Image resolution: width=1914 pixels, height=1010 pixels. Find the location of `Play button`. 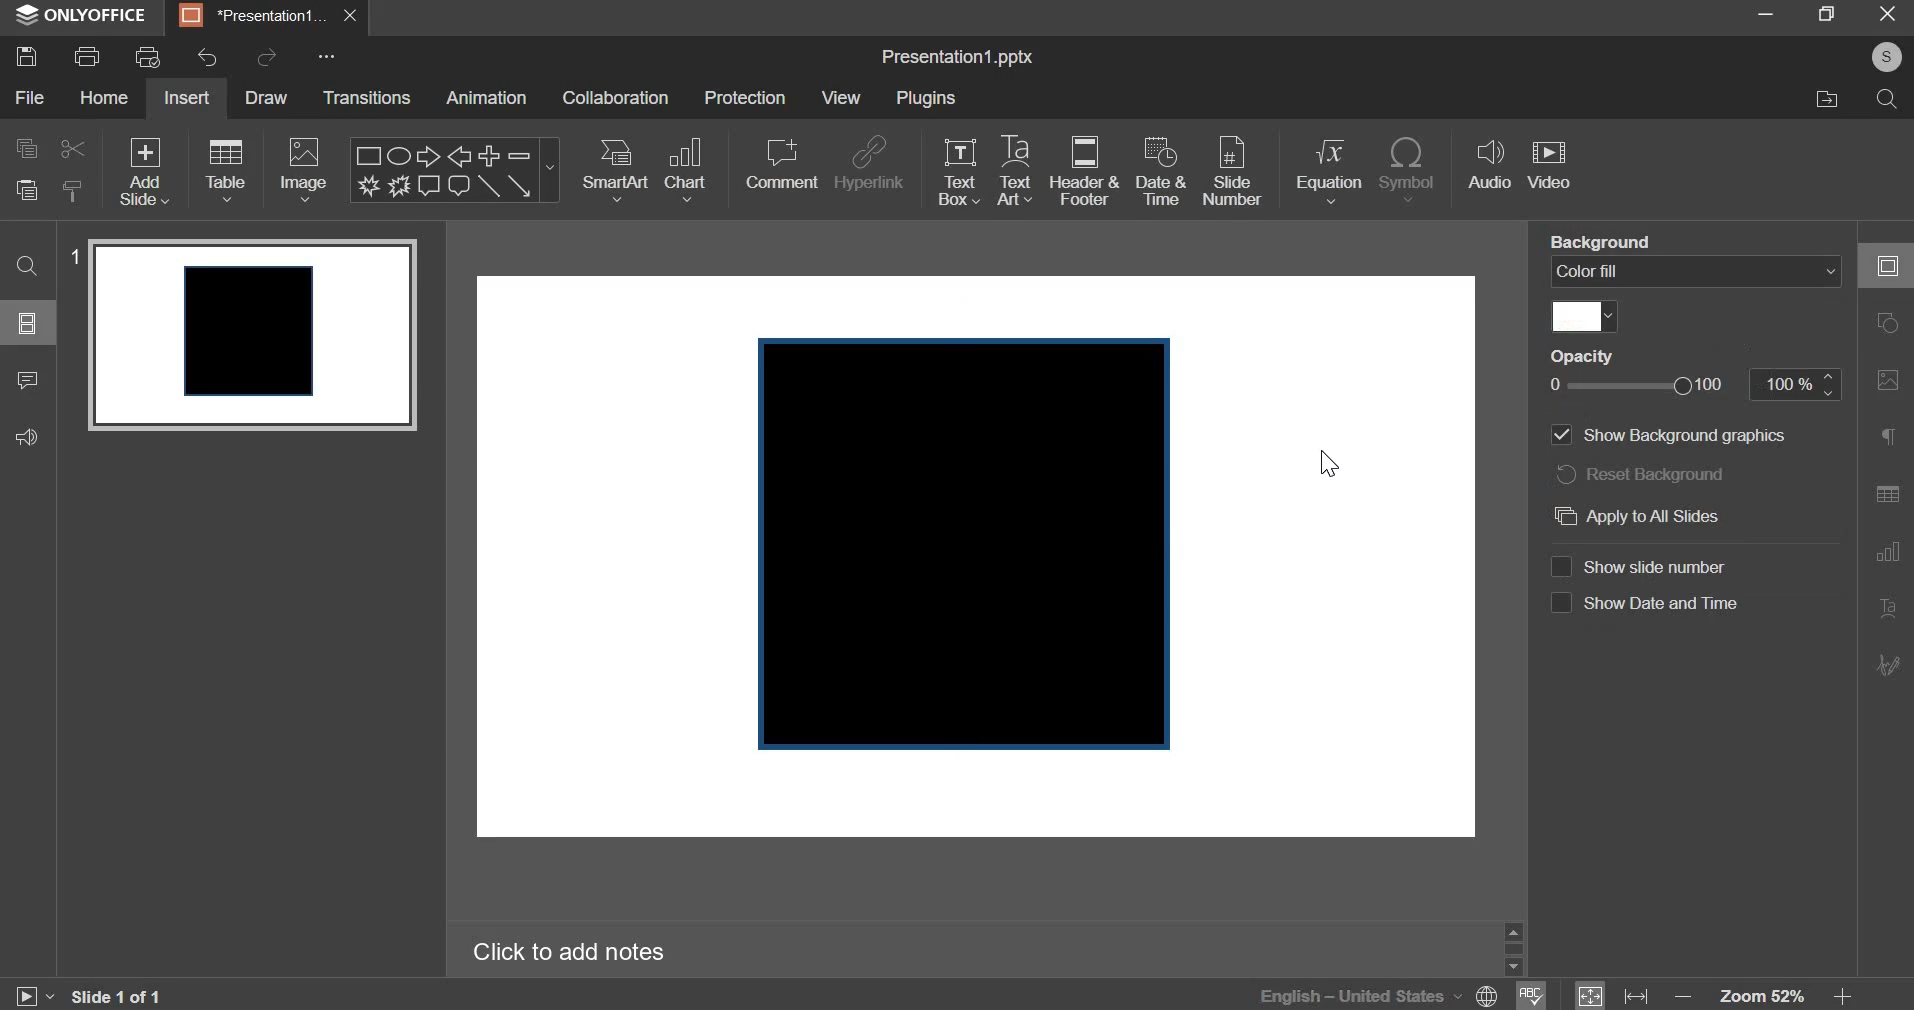

Play button is located at coordinates (35, 990).